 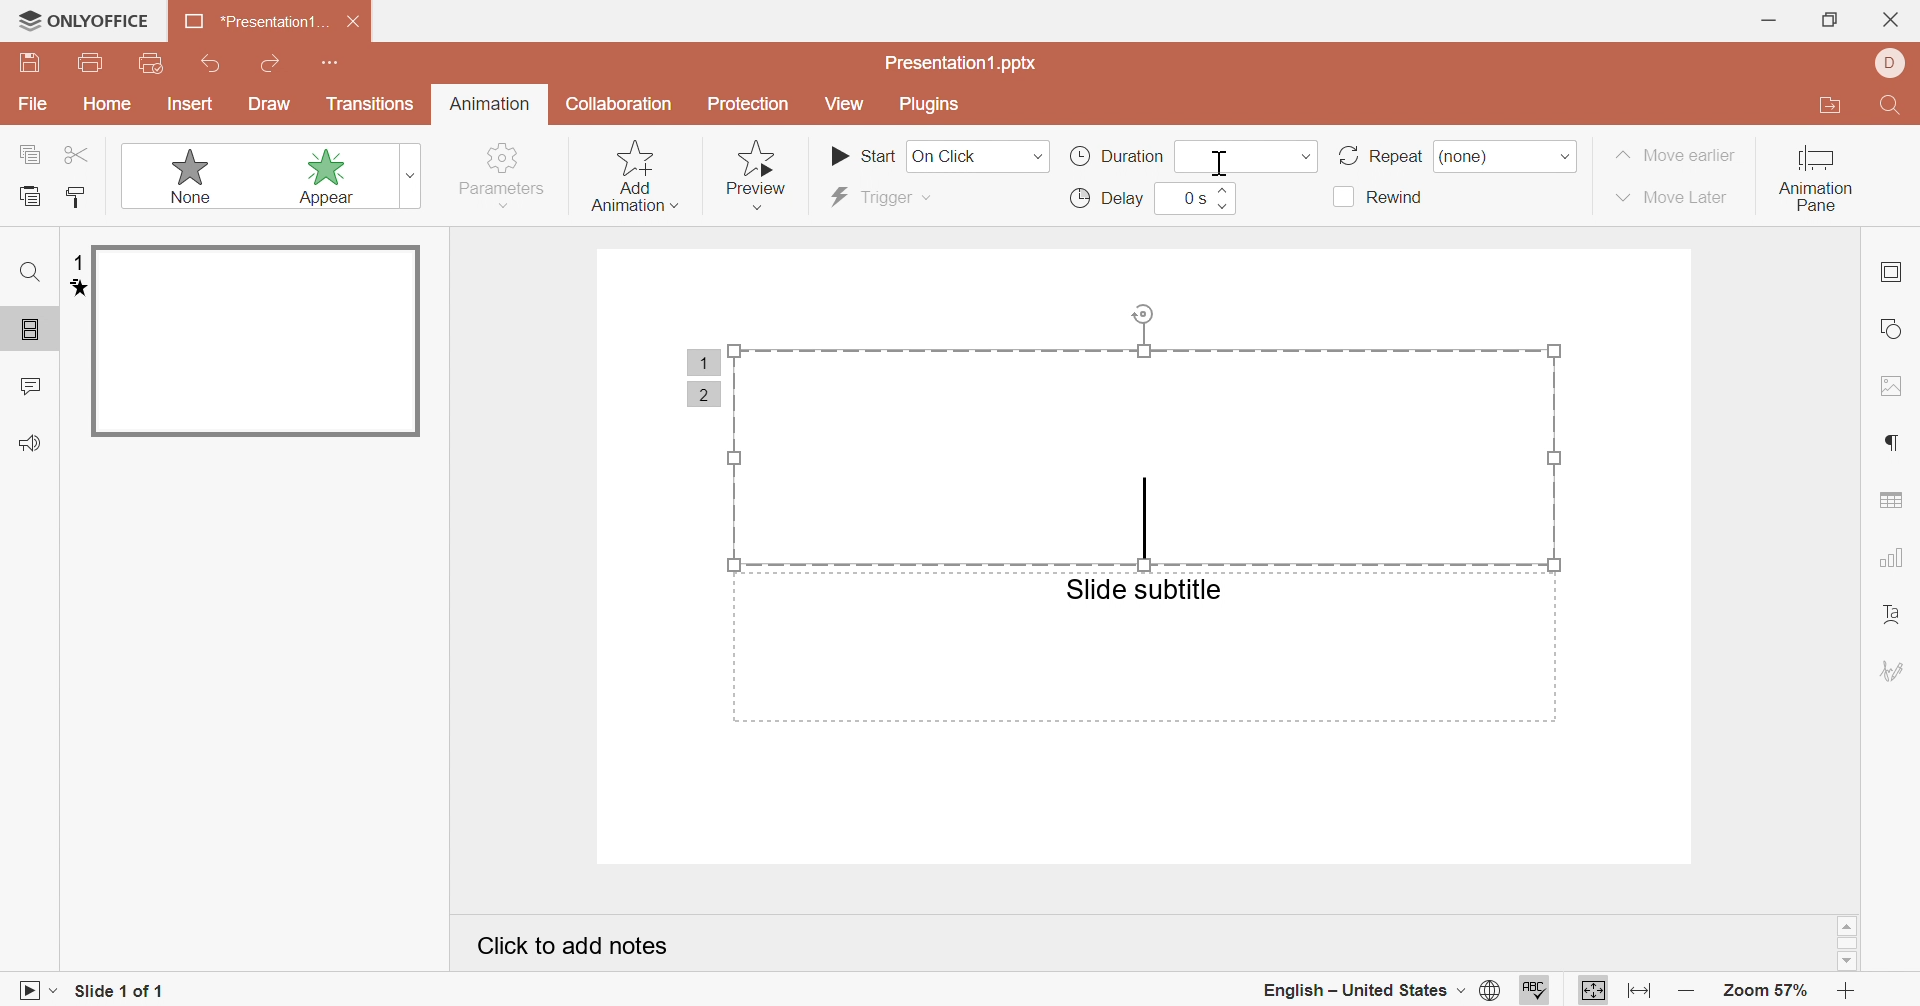 I want to click on zoom out, so click(x=1688, y=992).